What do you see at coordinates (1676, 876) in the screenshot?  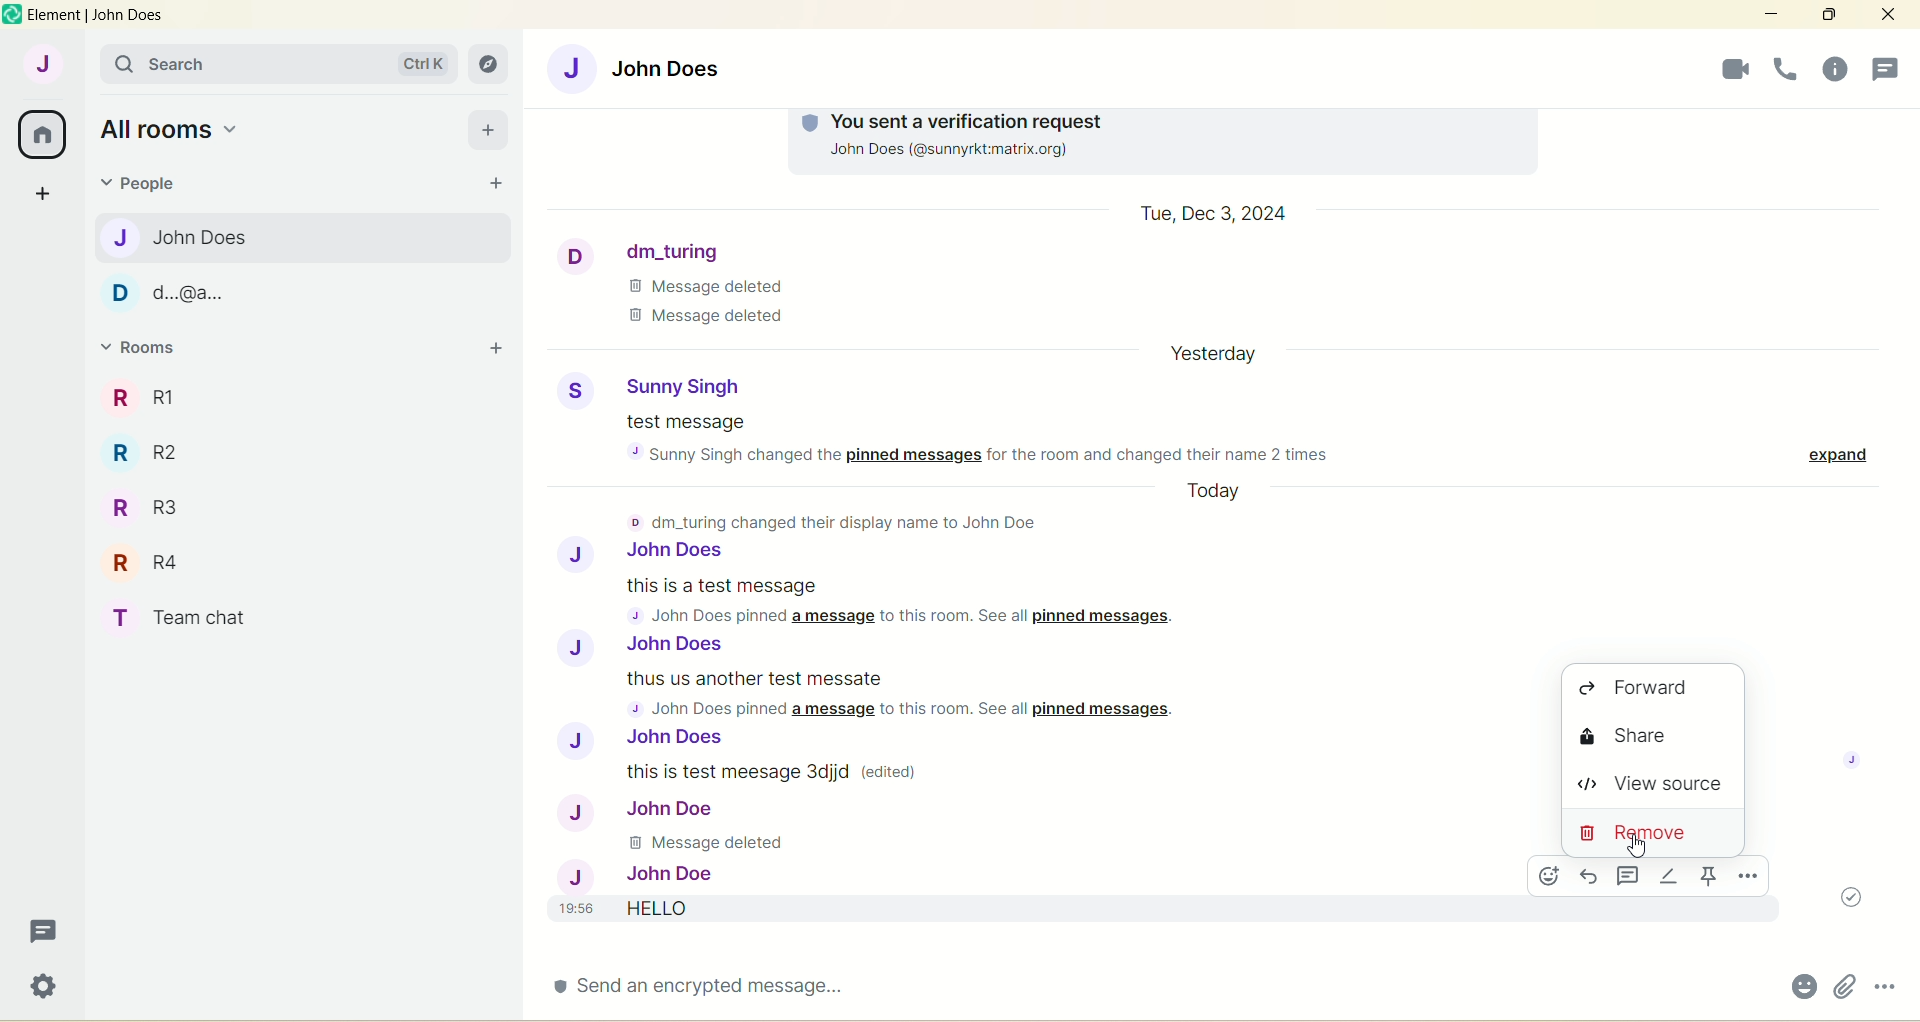 I see `options` at bounding box center [1676, 876].